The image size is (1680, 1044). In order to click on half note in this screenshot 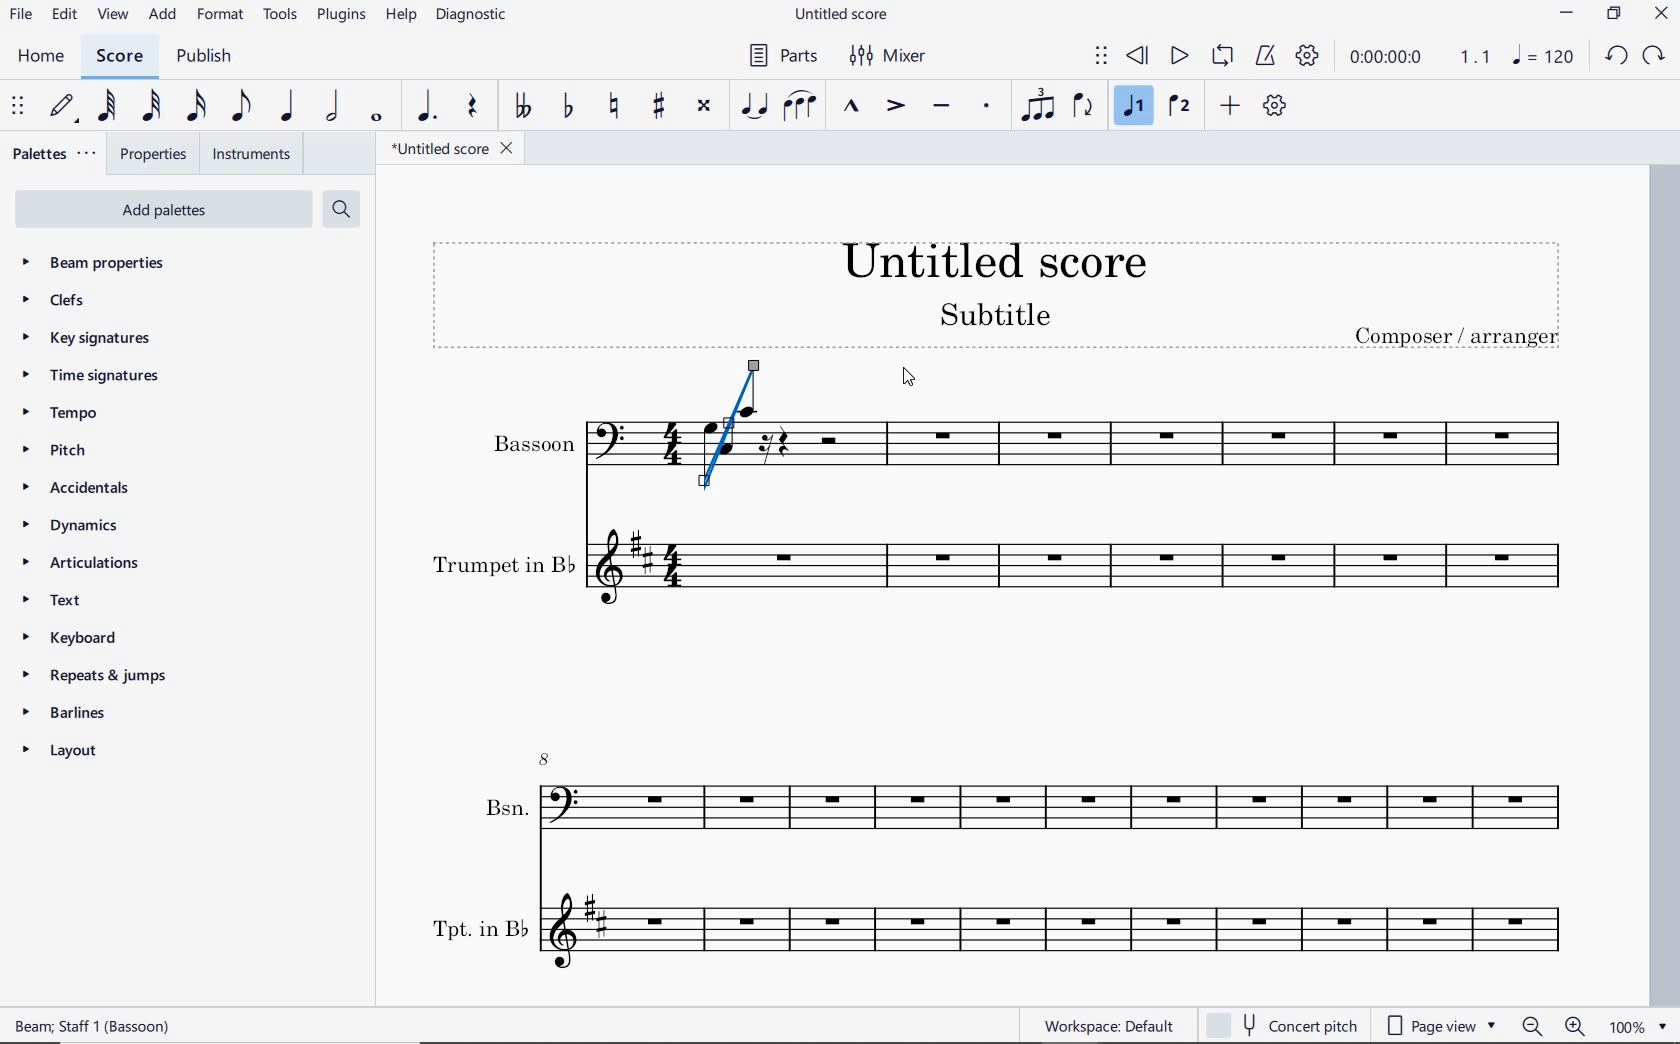, I will do `click(334, 108)`.